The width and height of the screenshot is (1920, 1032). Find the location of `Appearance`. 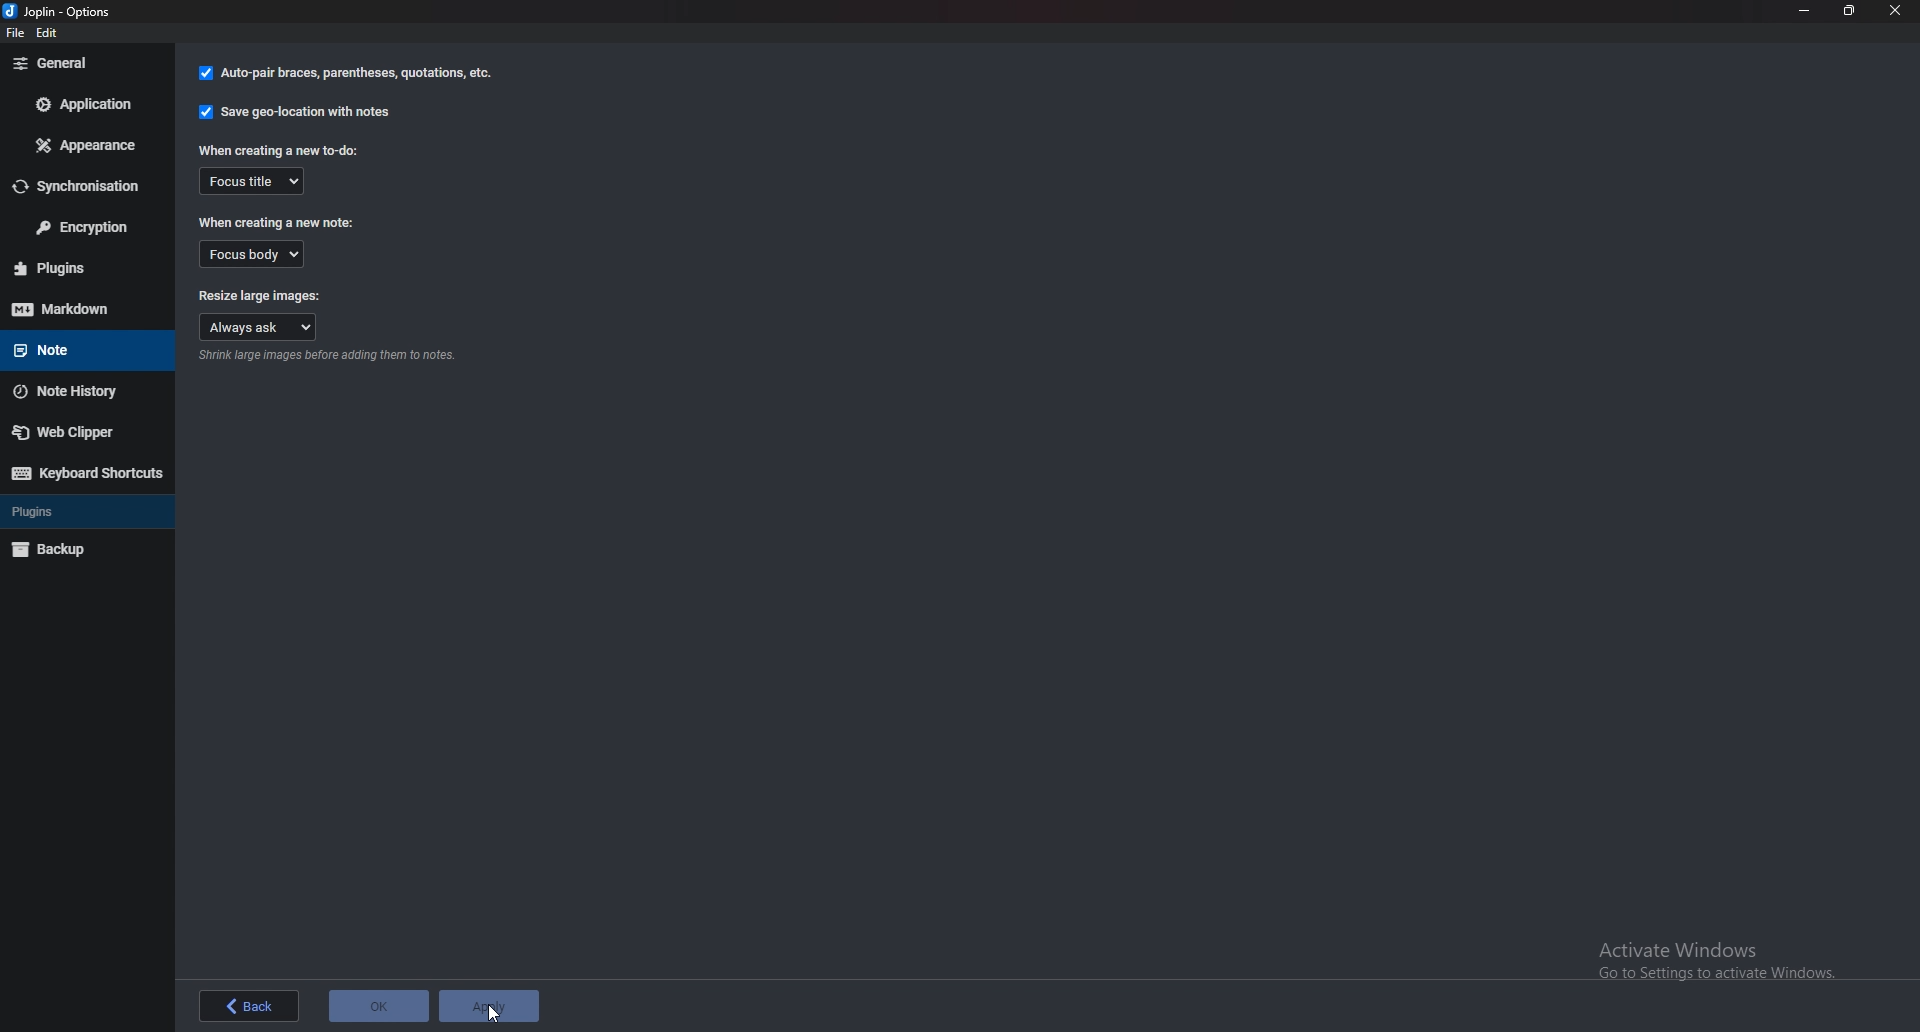

Appearance is located at coordinates (82, 147).